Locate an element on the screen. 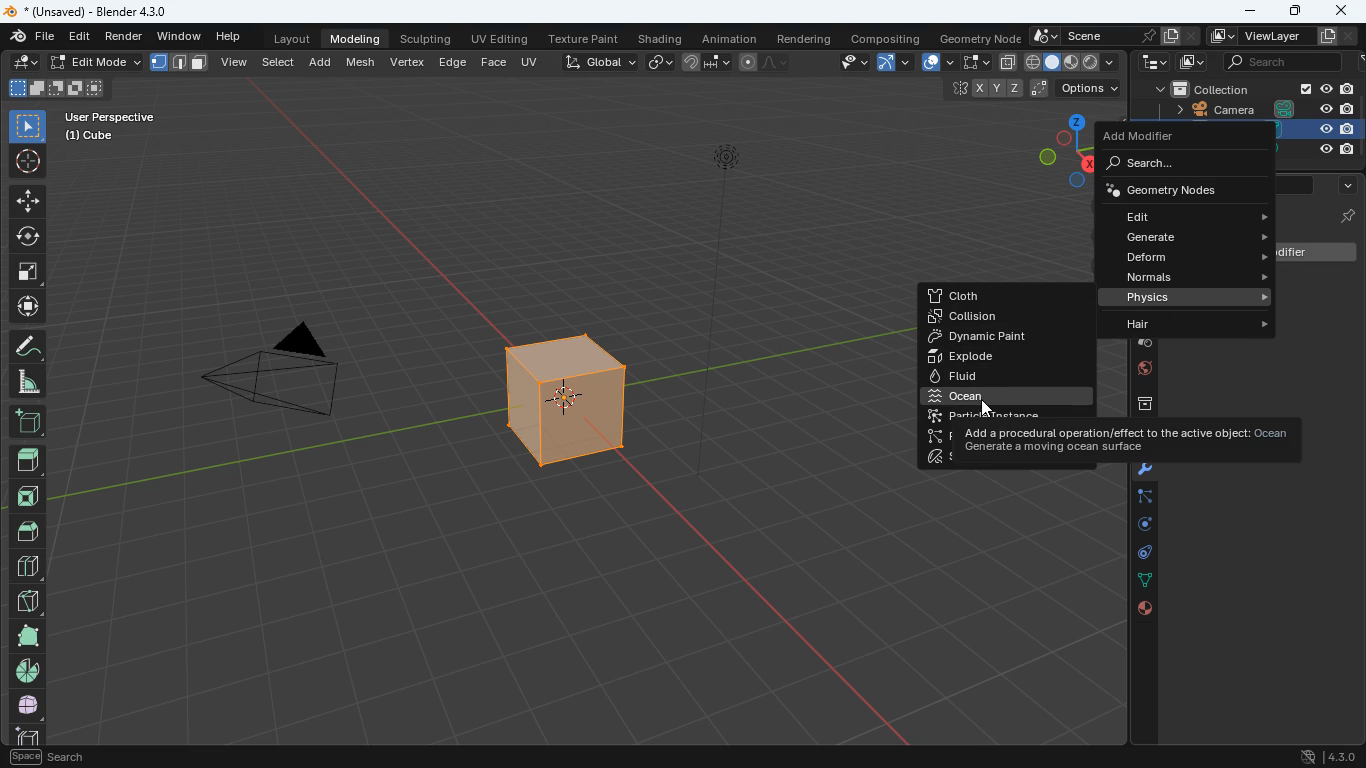  help is located at coordinates (231, 33).